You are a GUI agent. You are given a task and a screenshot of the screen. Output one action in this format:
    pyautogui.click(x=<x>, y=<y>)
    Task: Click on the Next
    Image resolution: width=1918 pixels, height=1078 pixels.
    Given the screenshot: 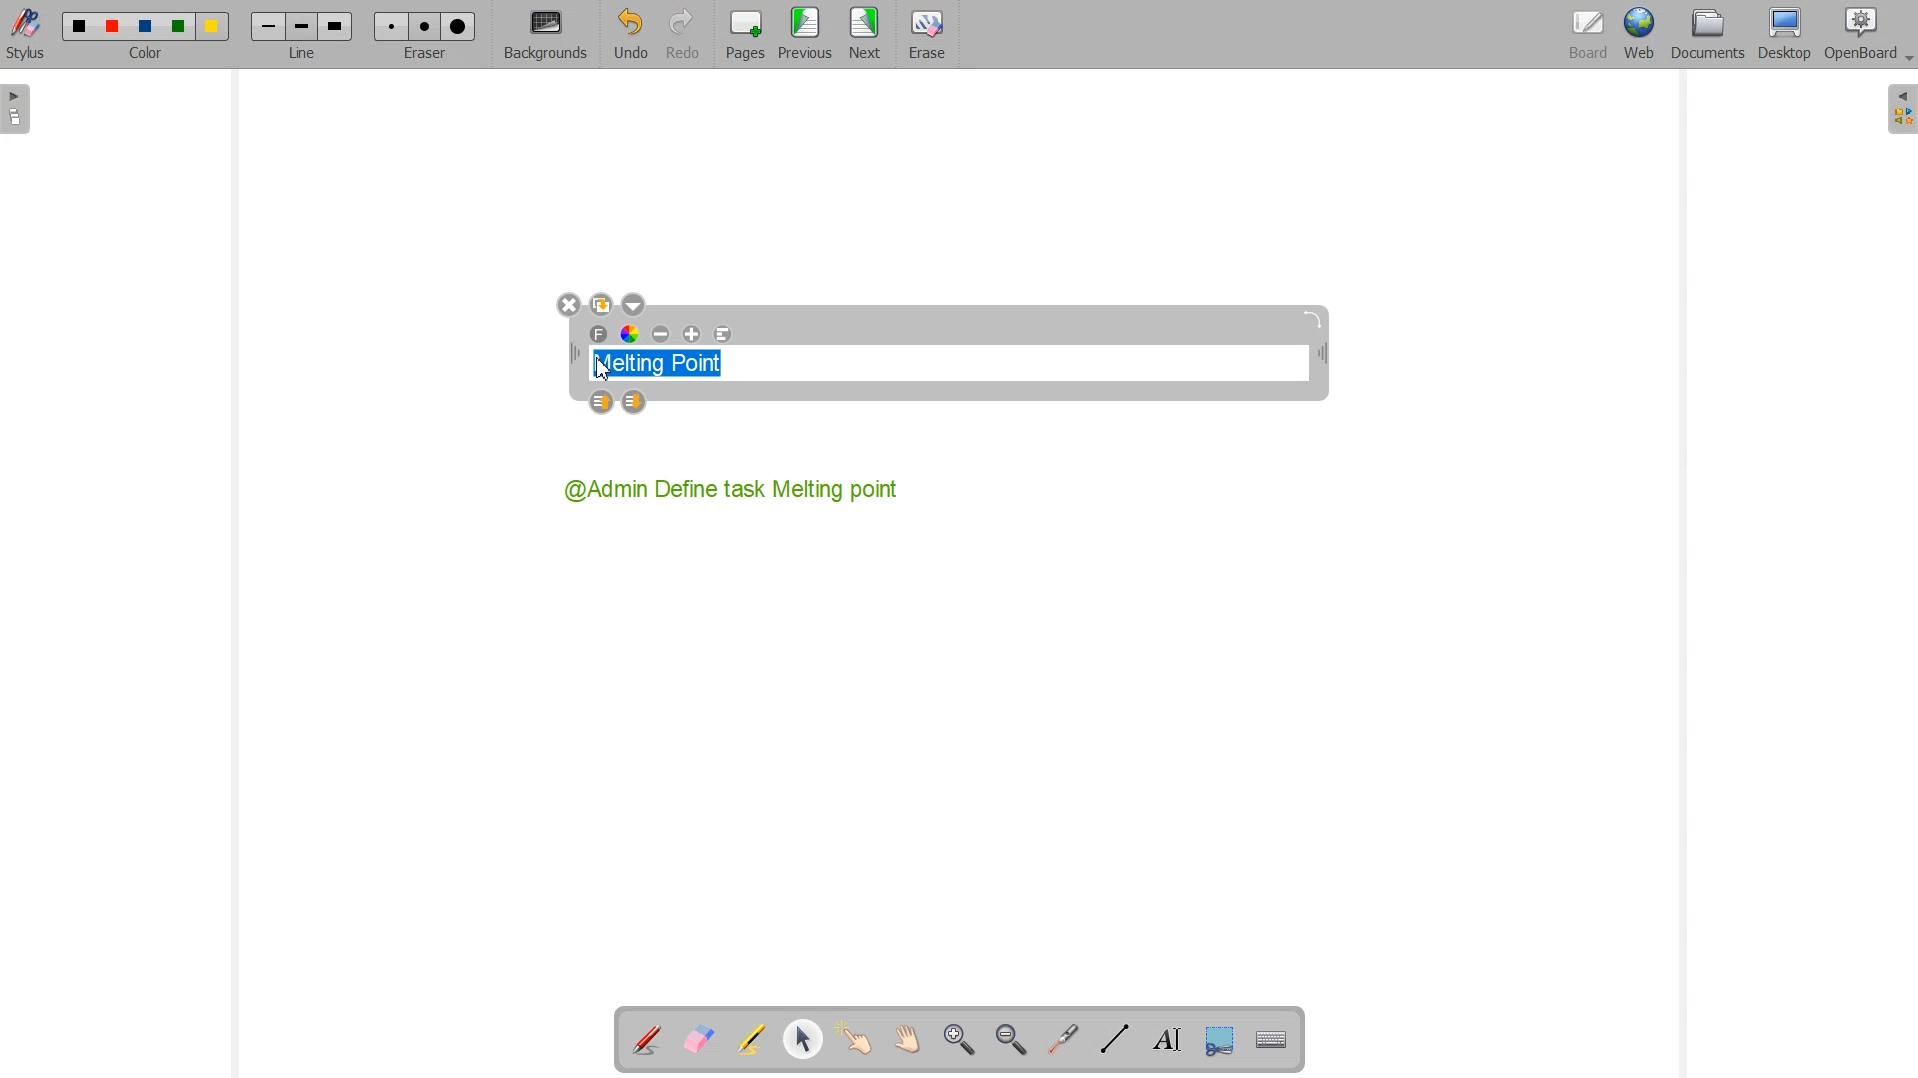 What is the action you would take?
    pyautogui.click(x=866, y=35)
    